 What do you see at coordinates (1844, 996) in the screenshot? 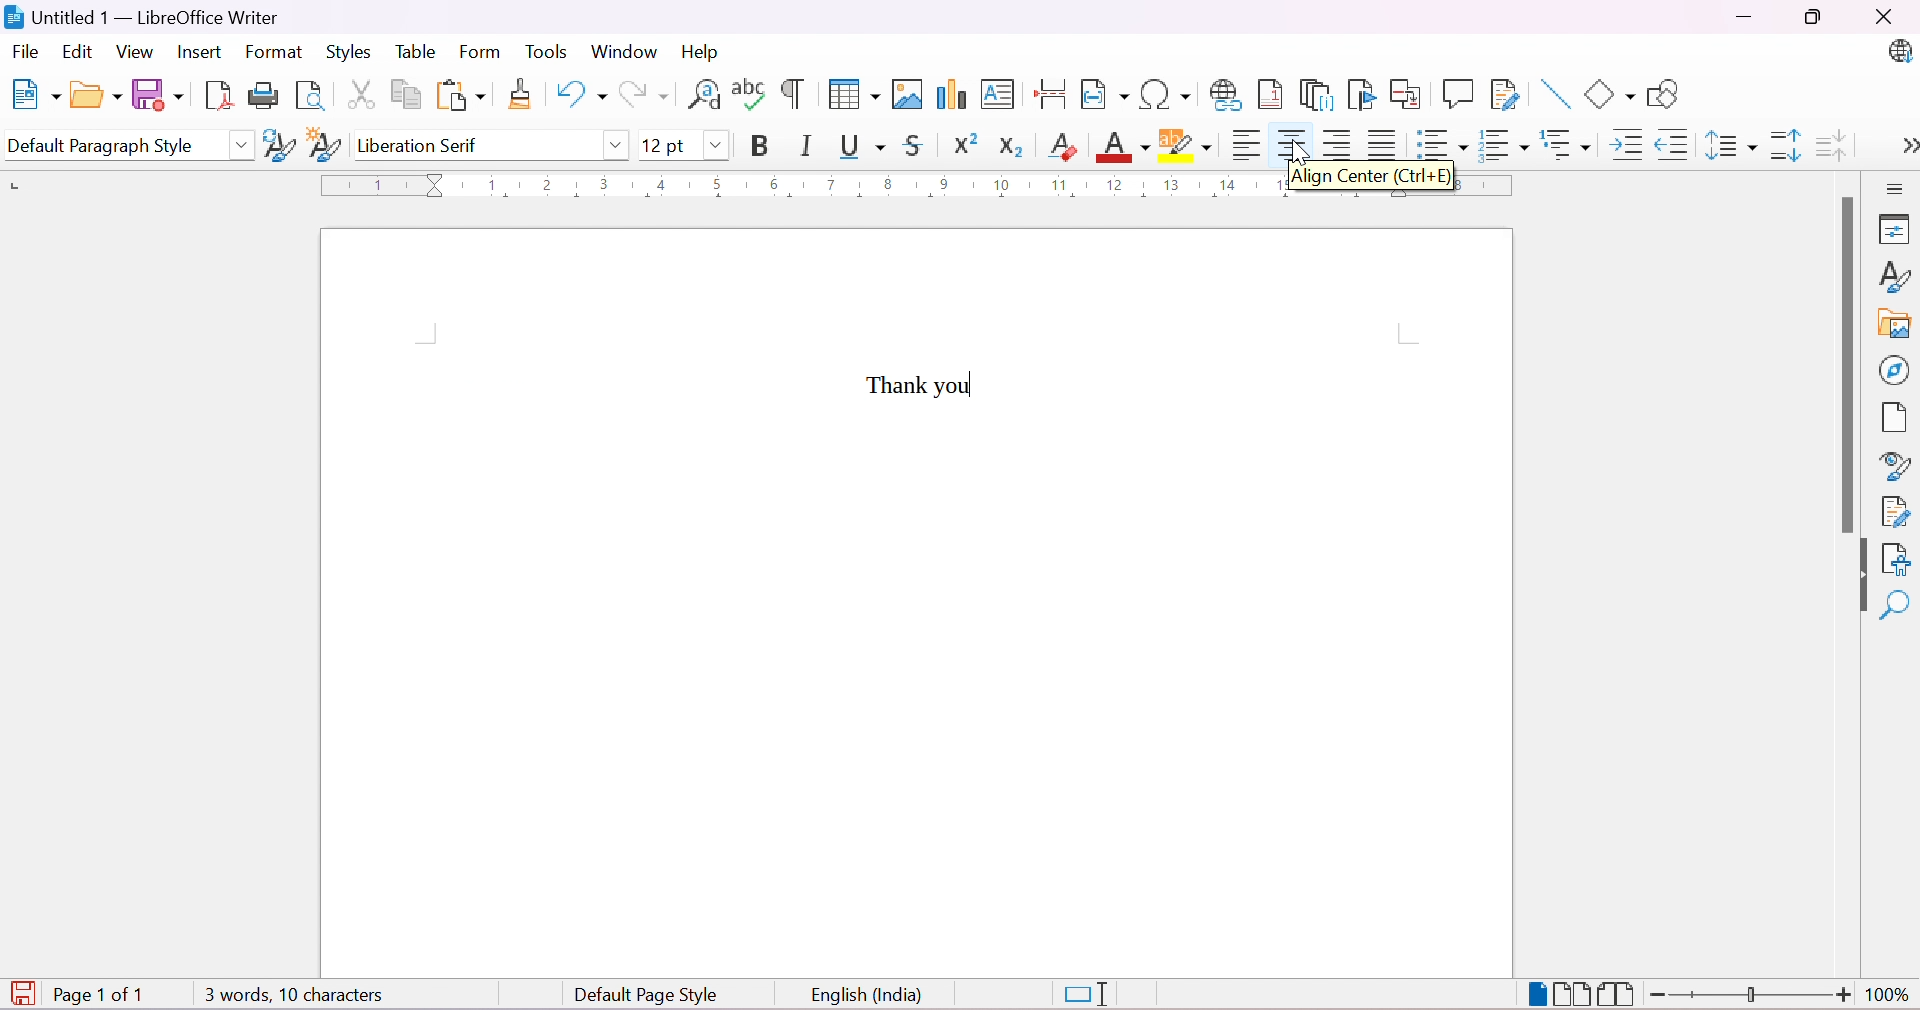
I see `Zoom In` at bounding box center [1844, 996].